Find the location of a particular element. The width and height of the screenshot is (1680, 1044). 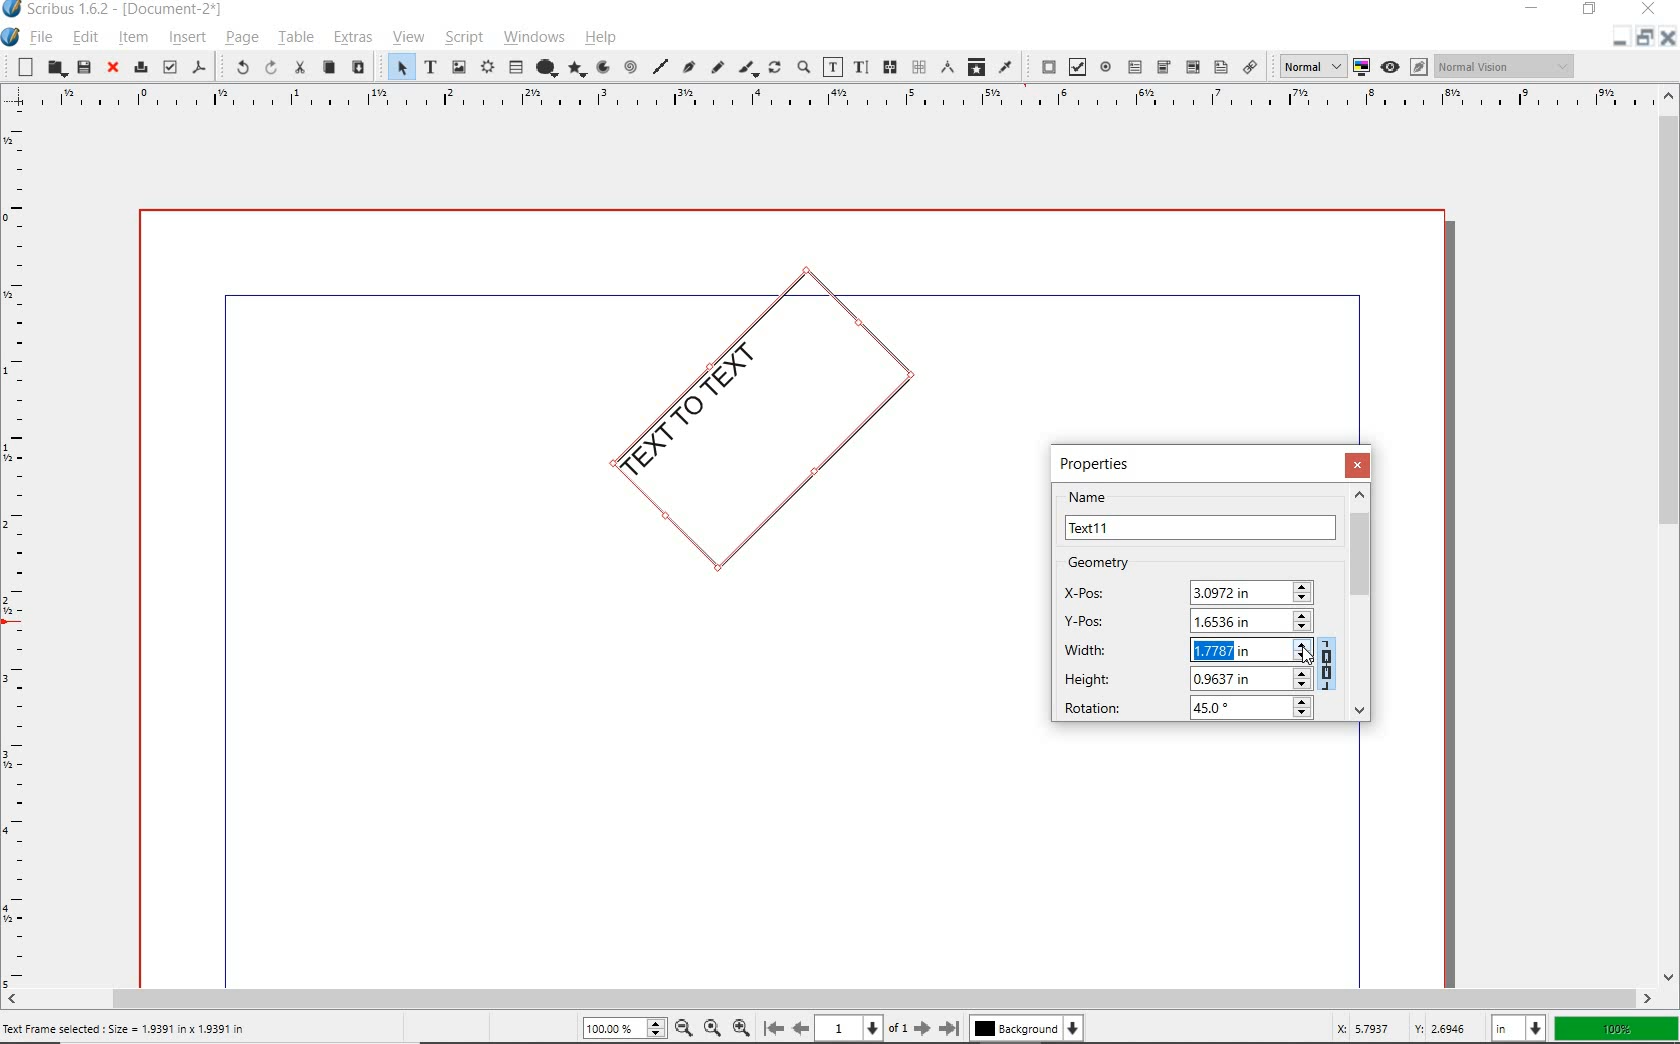

image frame is located at coordinates (460, 69).